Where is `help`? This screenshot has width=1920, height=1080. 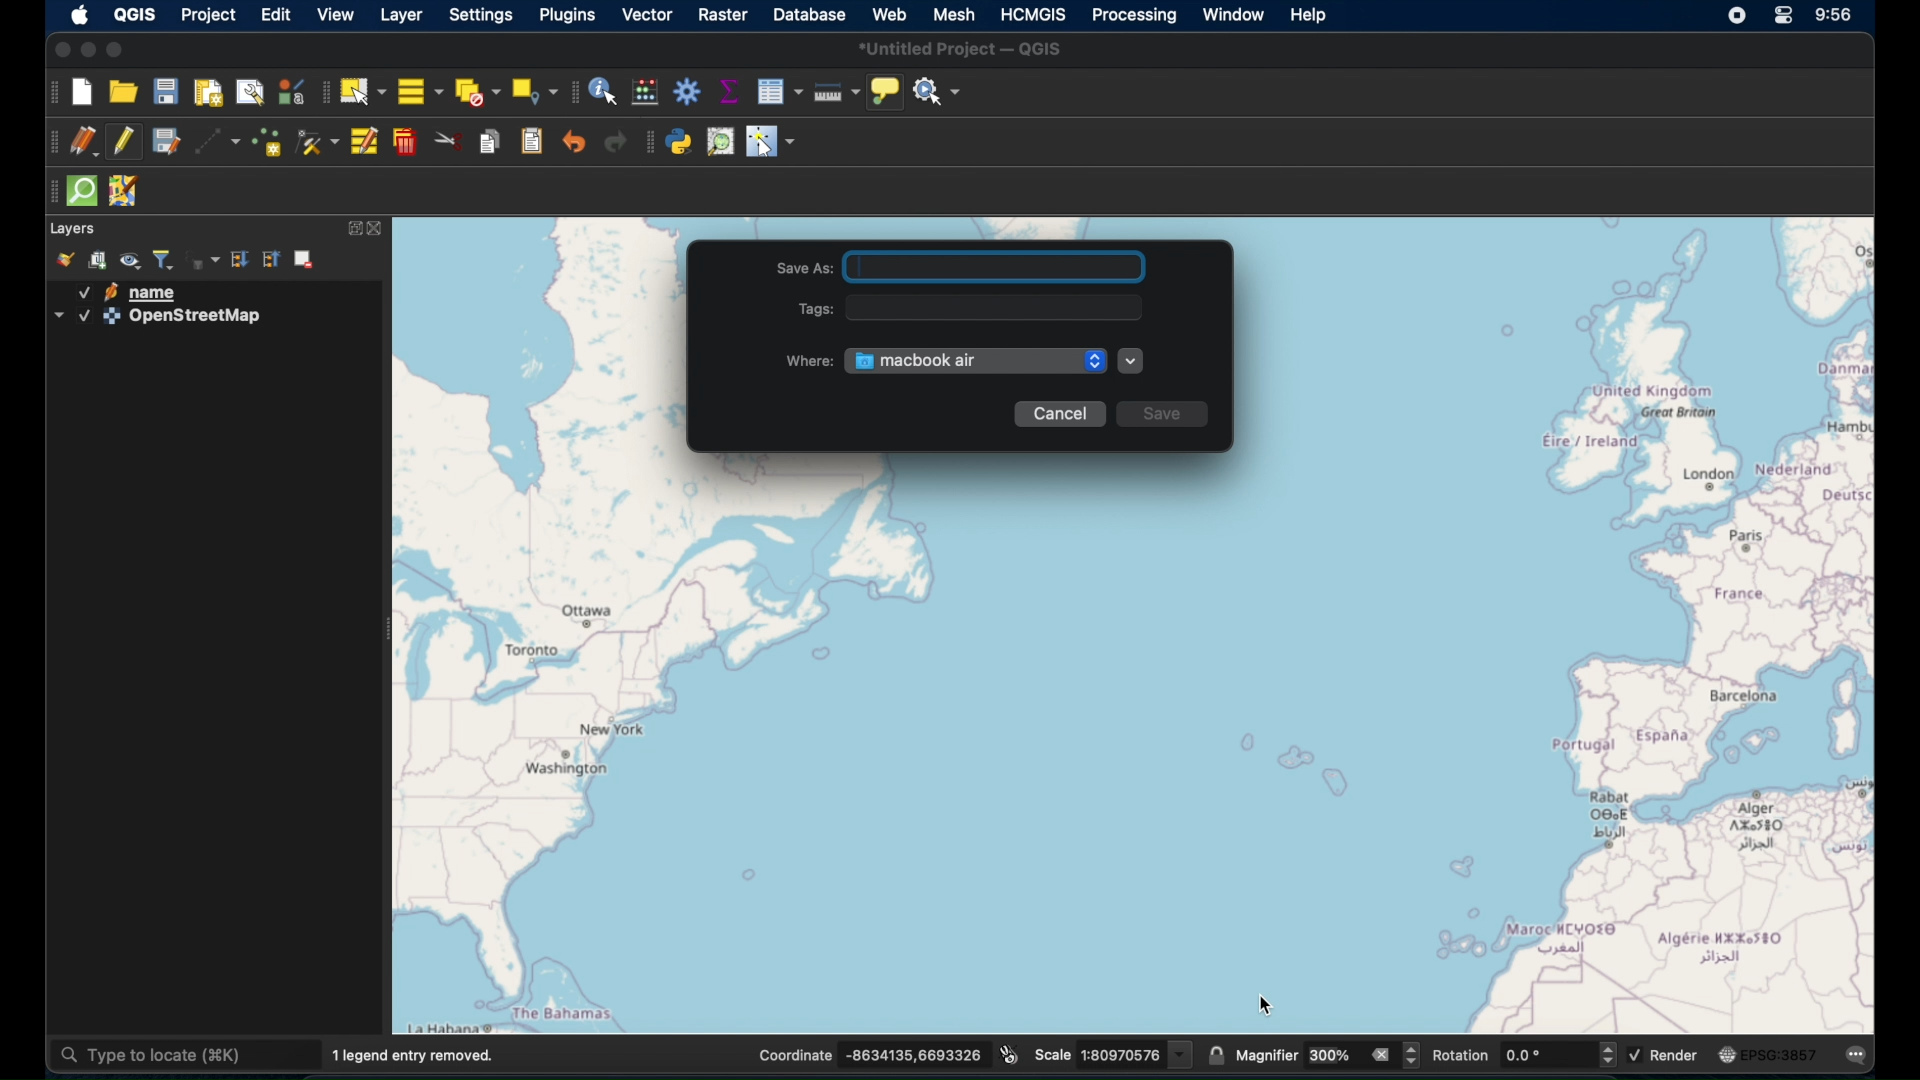
help is located at coordinates (1311, 16).